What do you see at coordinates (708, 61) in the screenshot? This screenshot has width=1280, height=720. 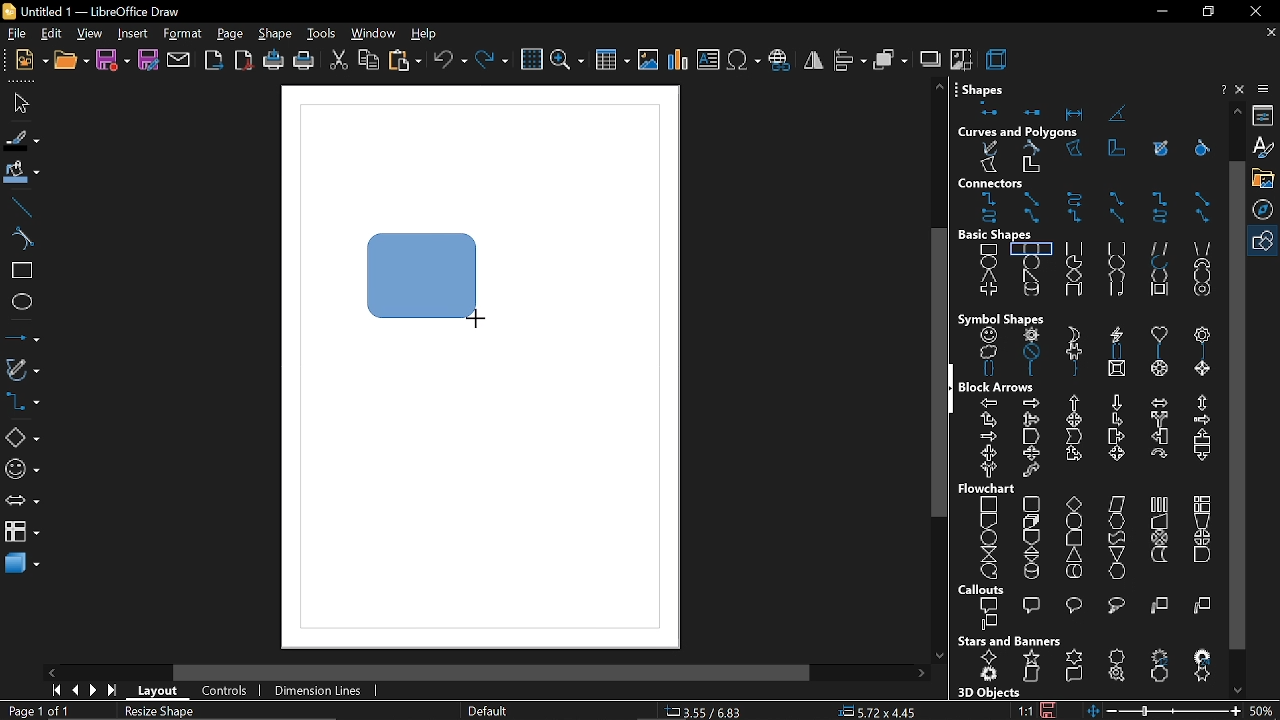 I see `insert text` at bounding box center [708, 61].